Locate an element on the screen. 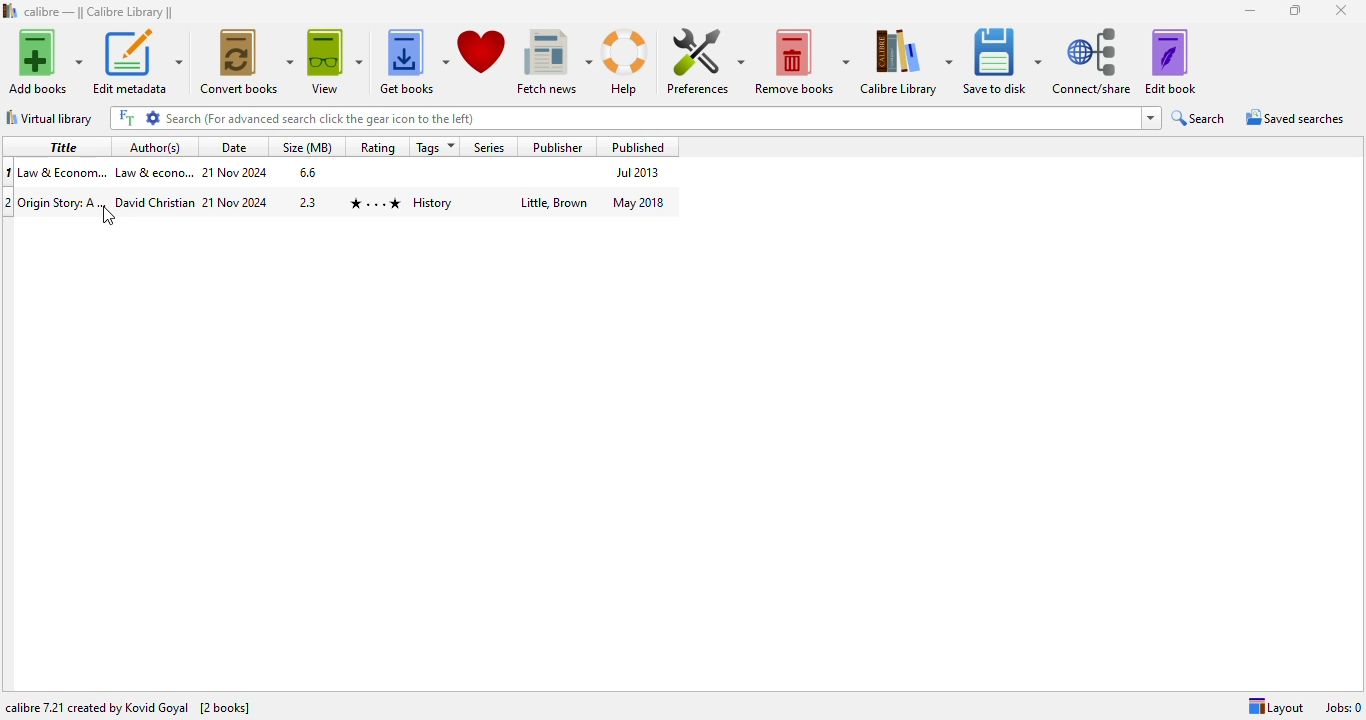 Image resolution: width=1366 pixels, height=720 pixels. jul 2013 is located at coordinates (634, 172).